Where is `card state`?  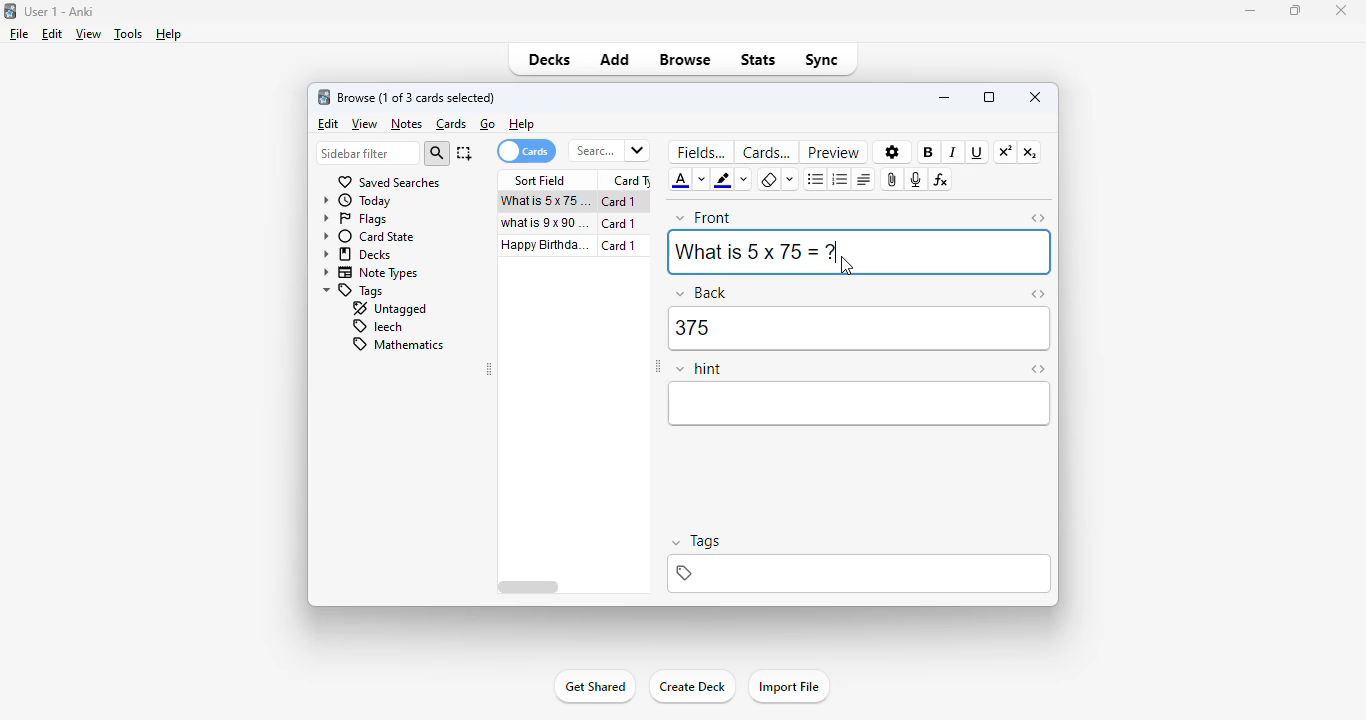
card state is located at coordinates (369, 236).